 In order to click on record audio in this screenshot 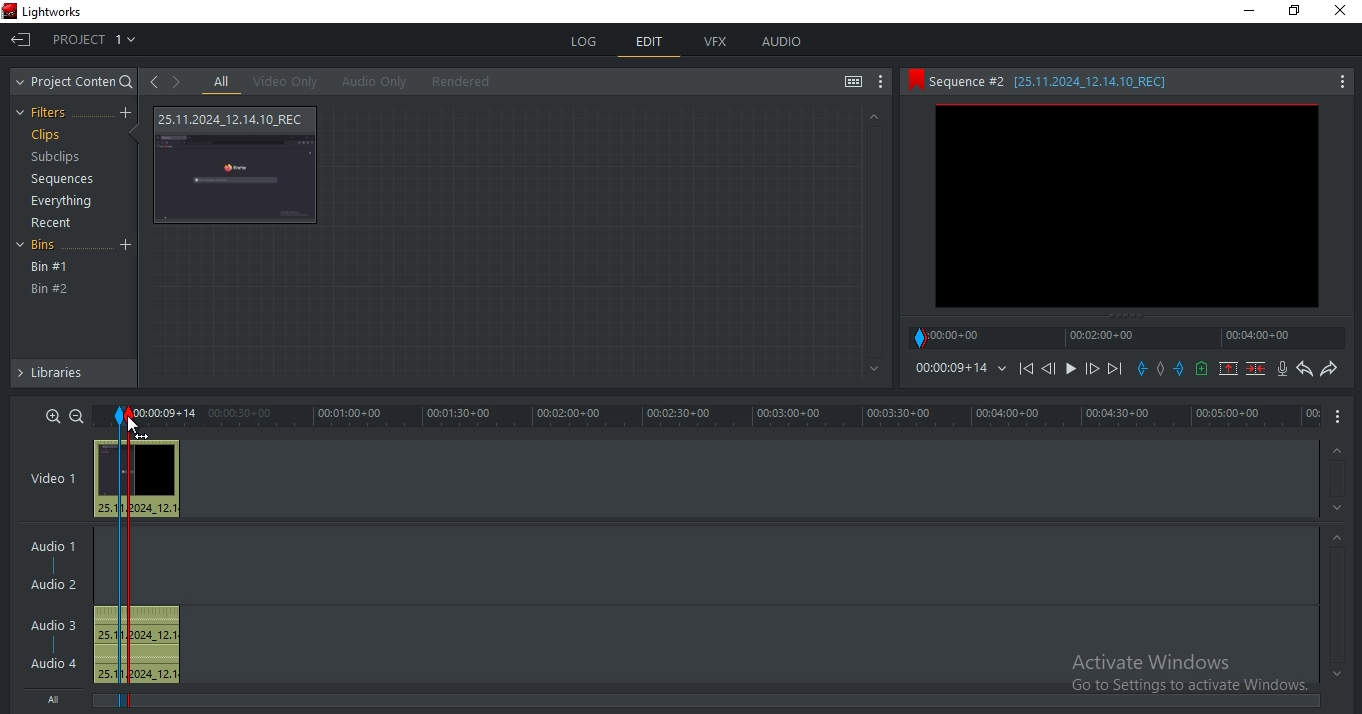, I will do `click(1282, 369)`.